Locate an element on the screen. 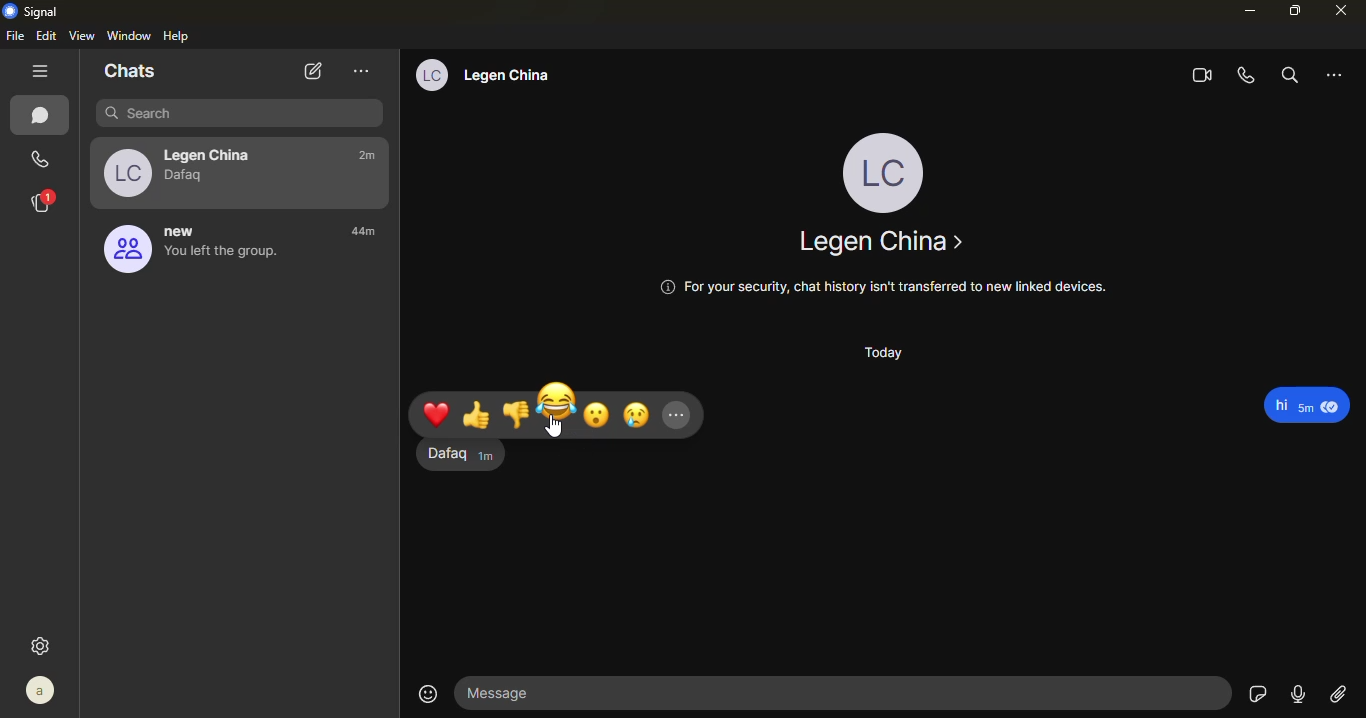  more is located at coordinates (682, 416).